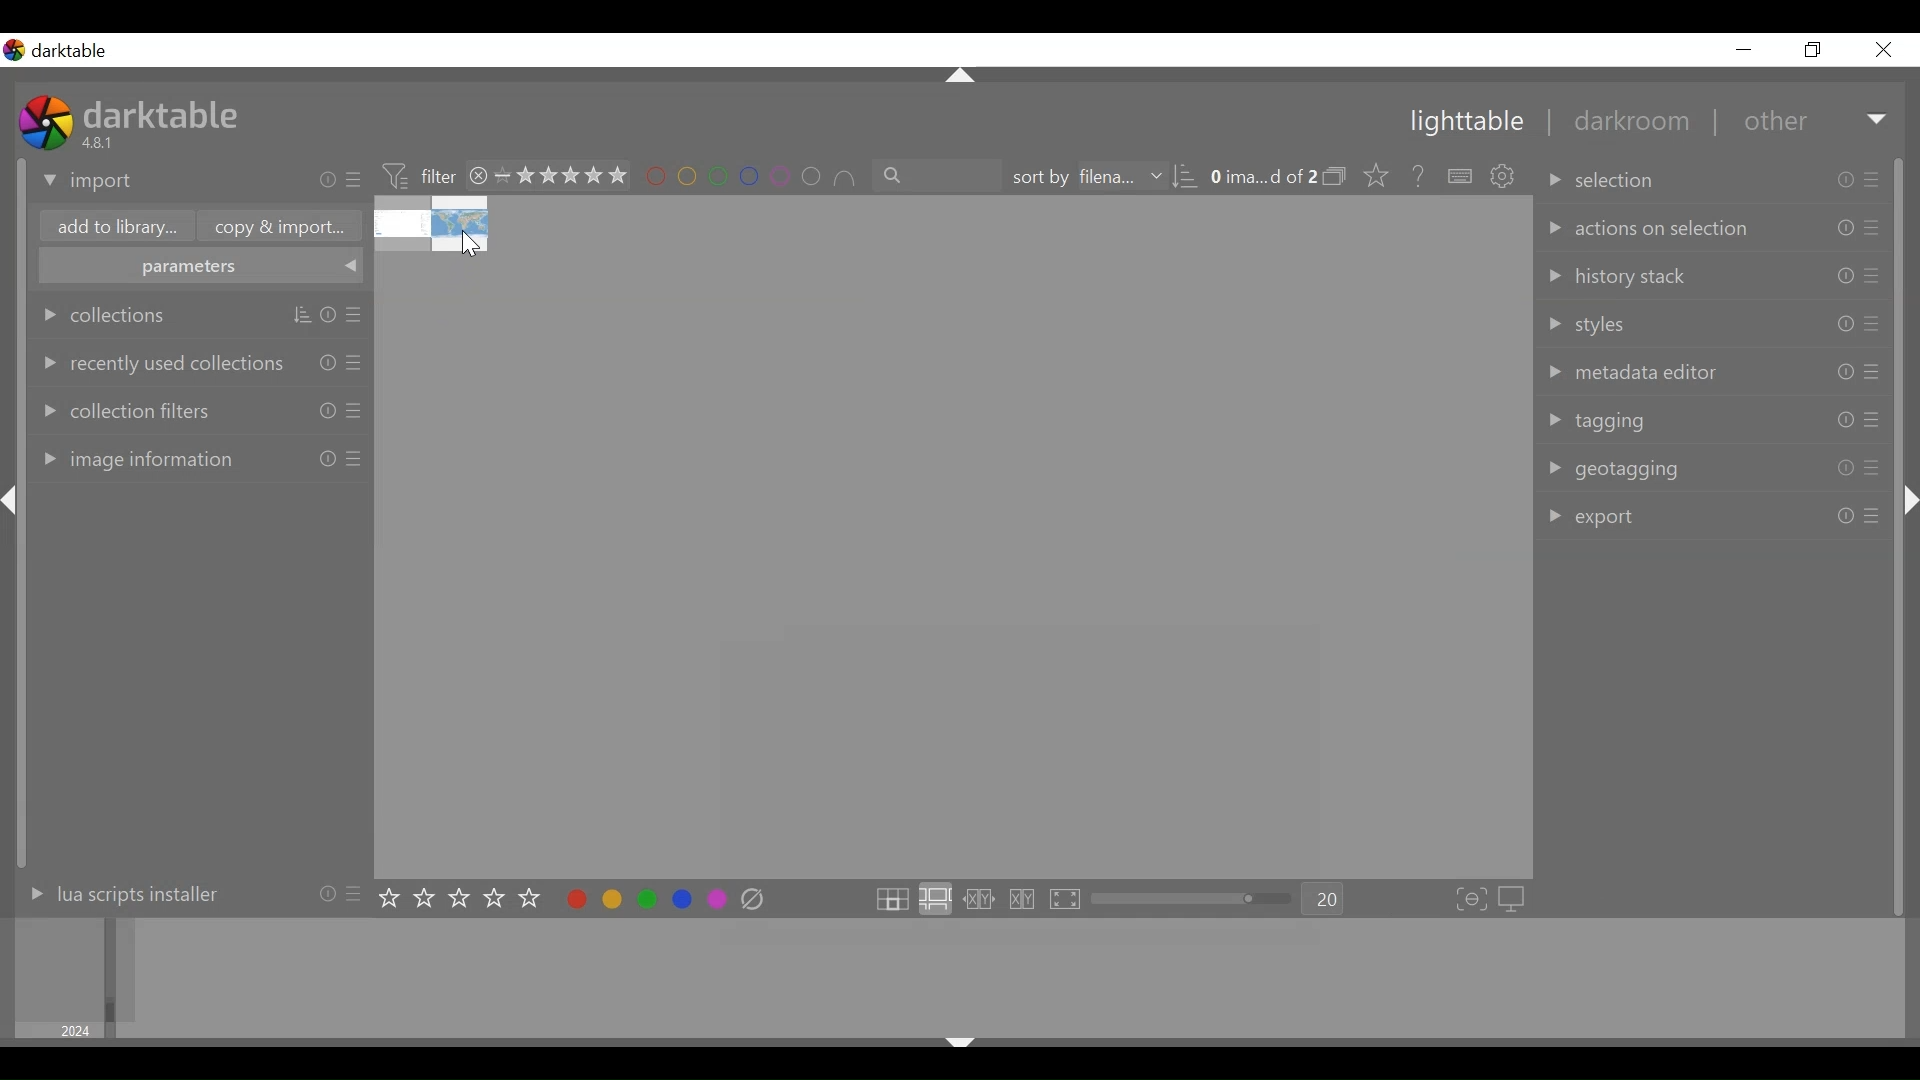  What do you see at coordinates (358, 314) in the screenshot?
I see `` at bounding box center [358, 314].